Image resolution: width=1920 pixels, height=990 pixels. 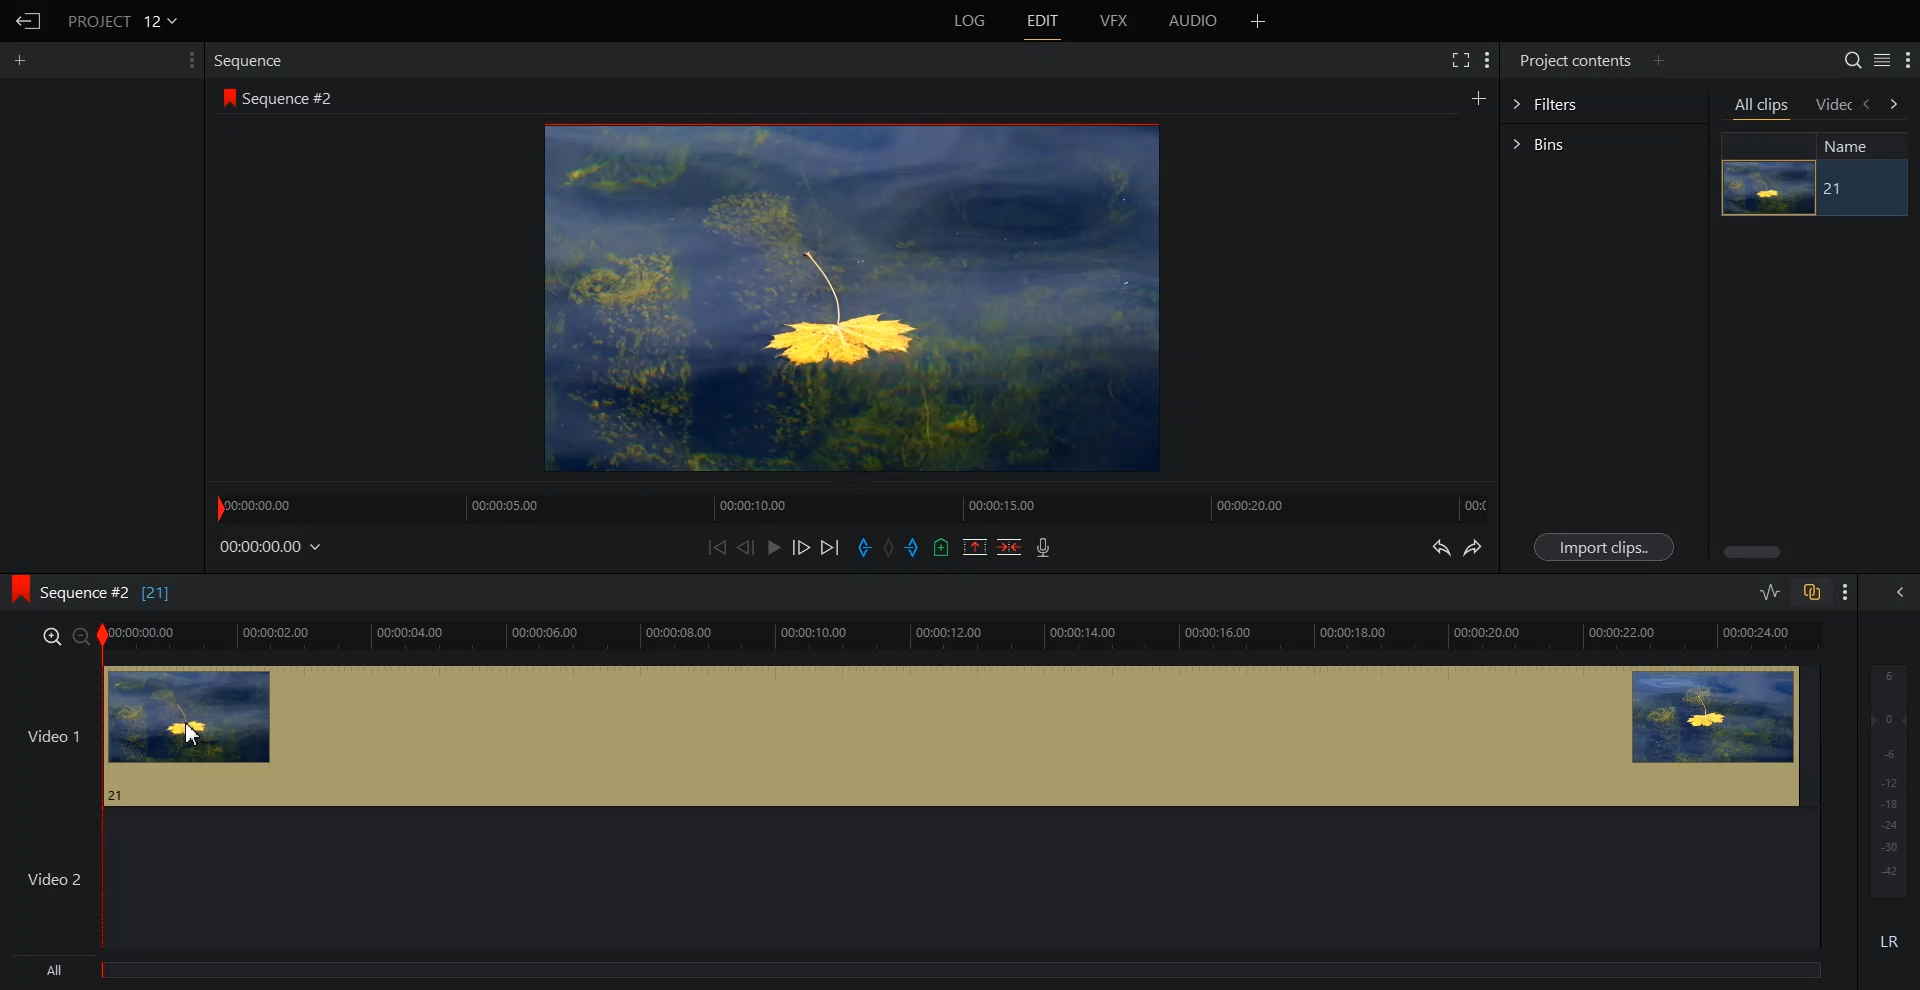 I want to click on Toggle between list and tile view, so click(x=1881, y=59).